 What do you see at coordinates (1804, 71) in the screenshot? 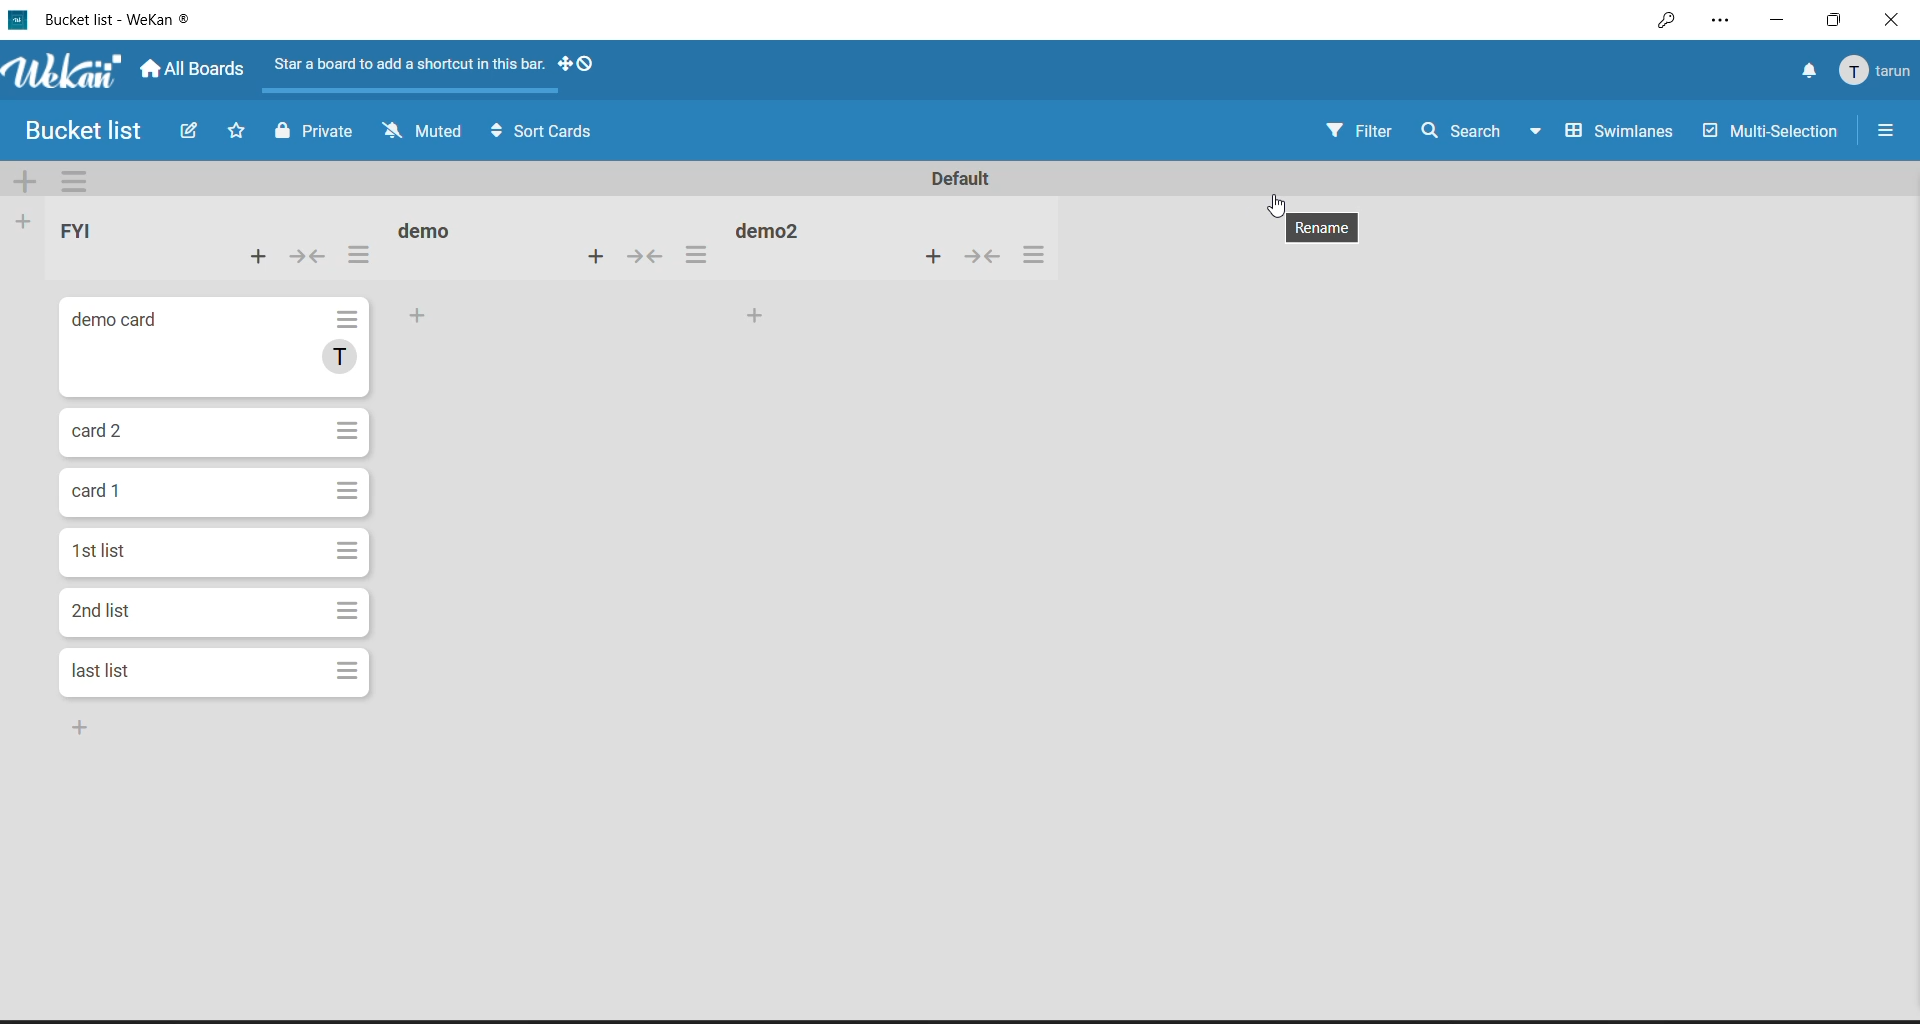
I see `notifications` at bounding box center [1804, 71].